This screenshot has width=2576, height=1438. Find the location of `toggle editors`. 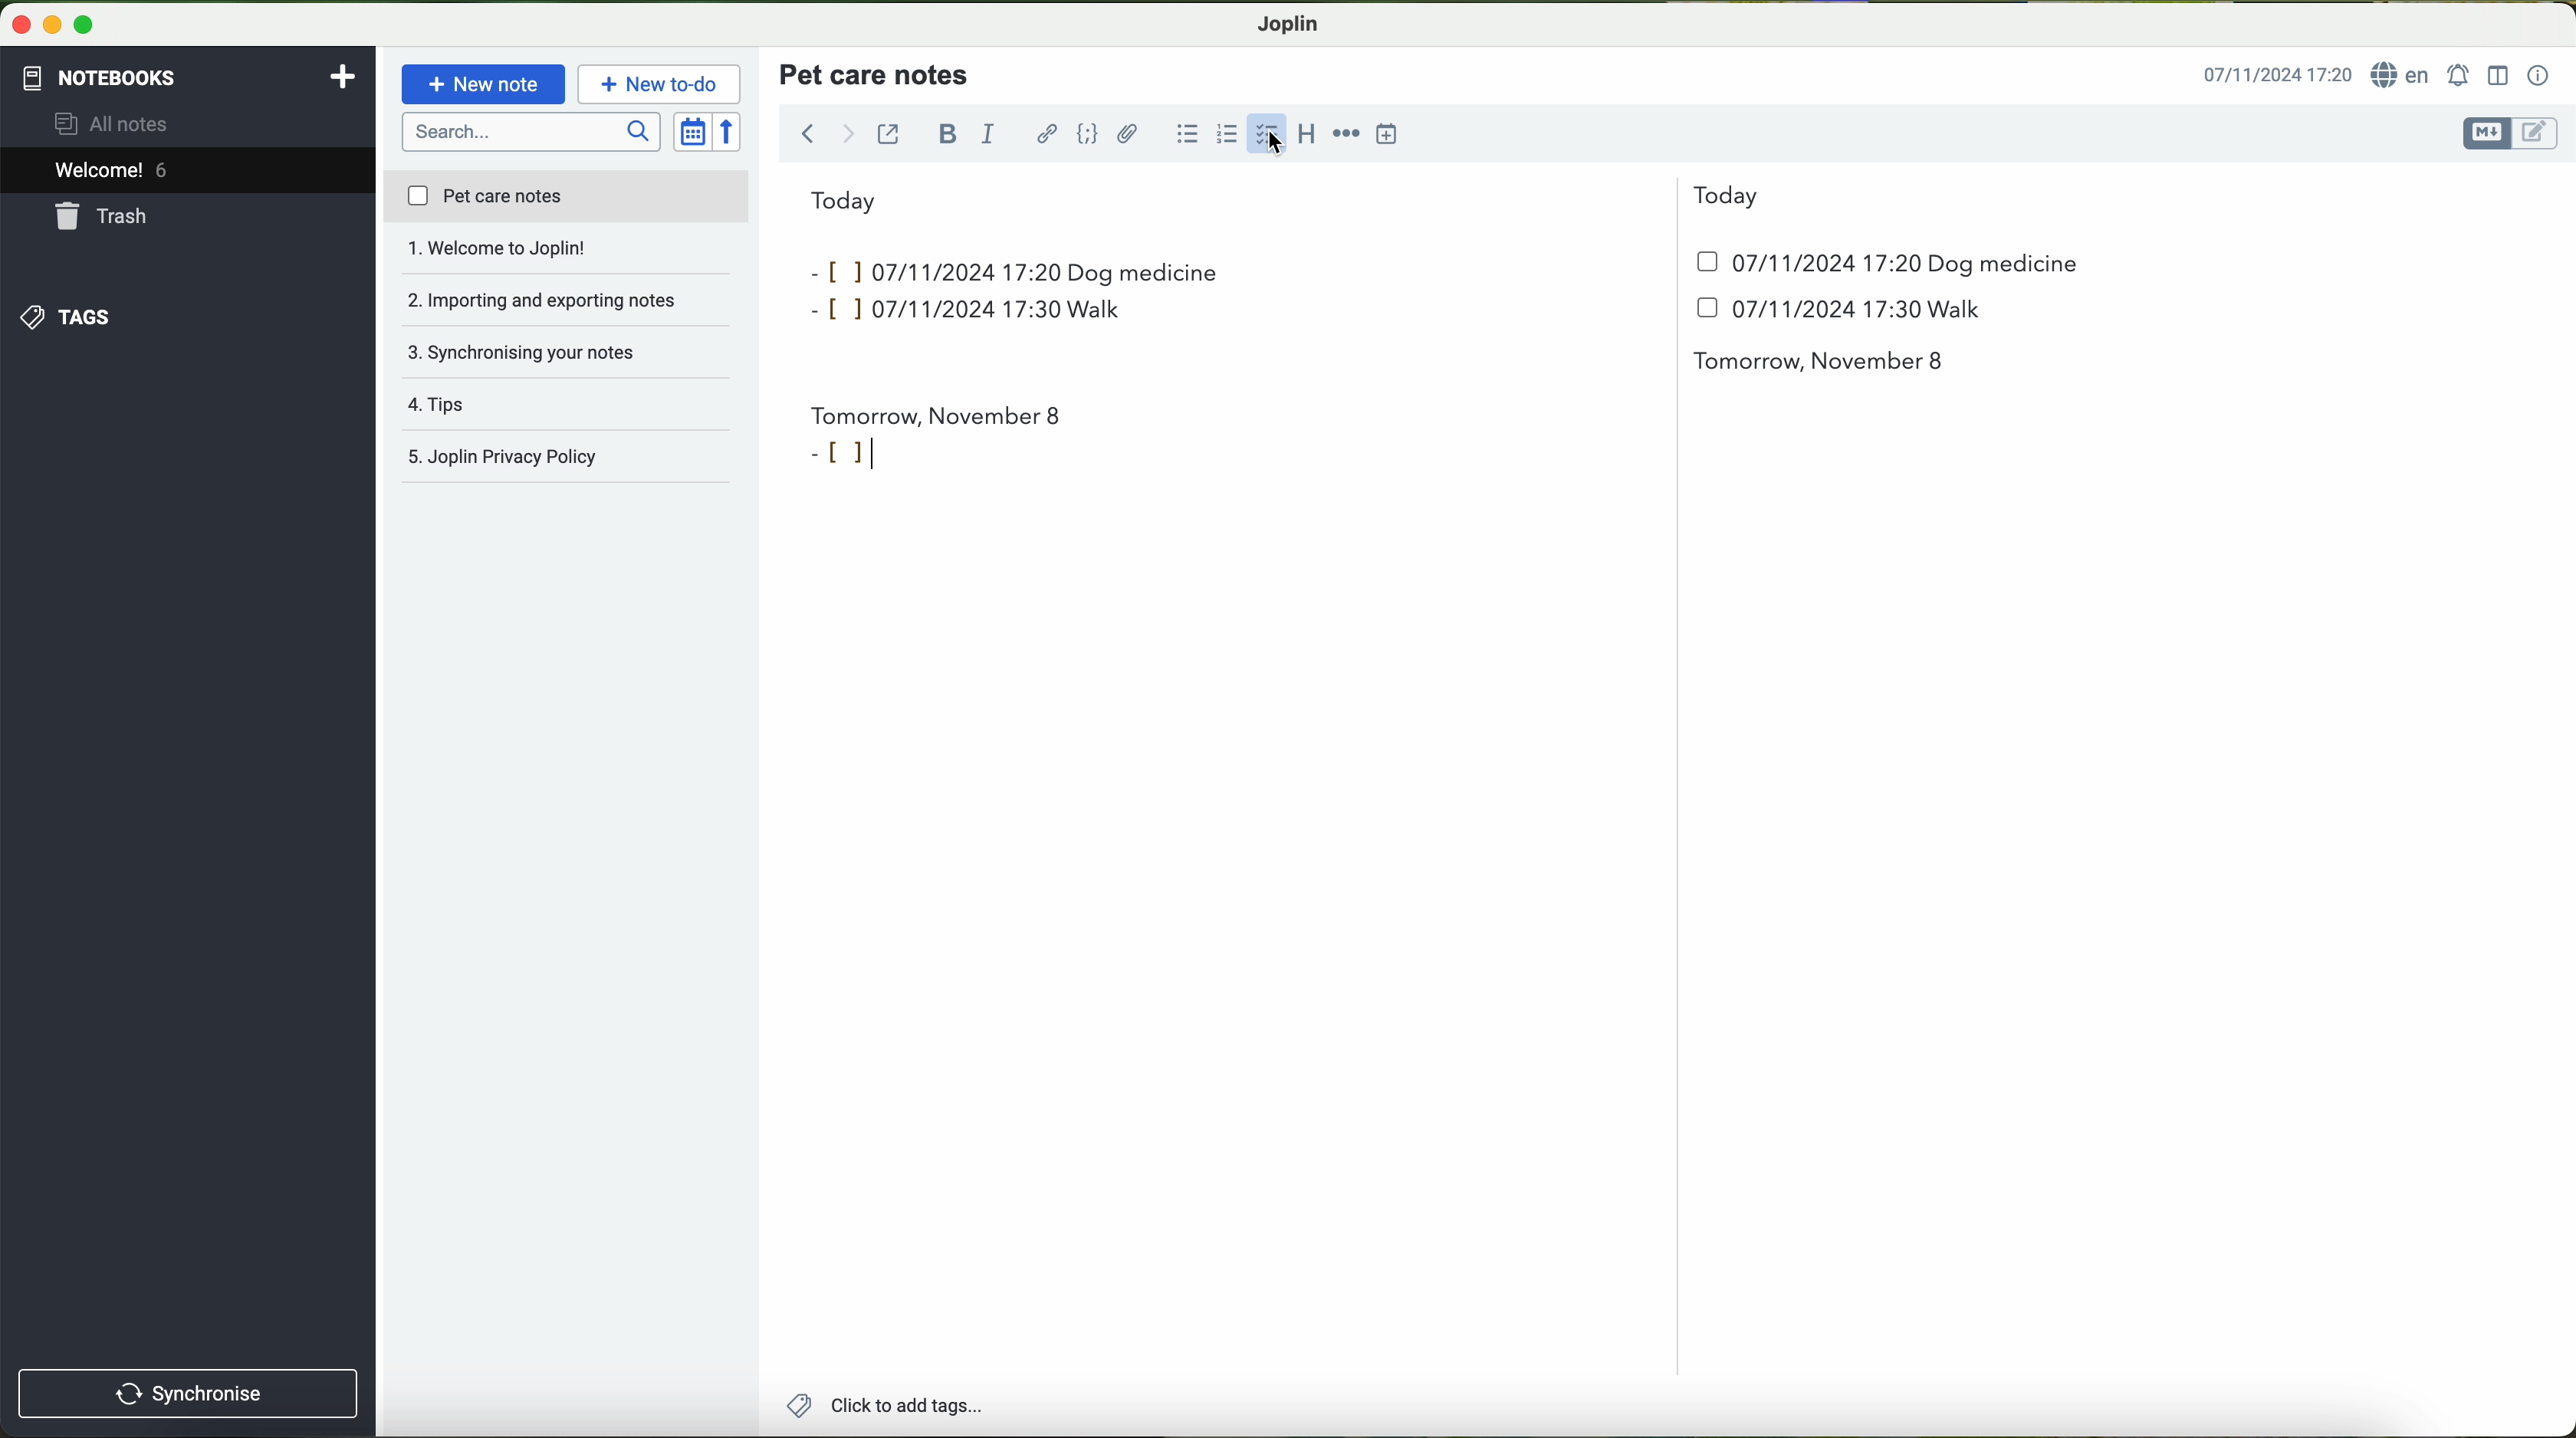

toggle editors is located at coordinates (2508, 134).